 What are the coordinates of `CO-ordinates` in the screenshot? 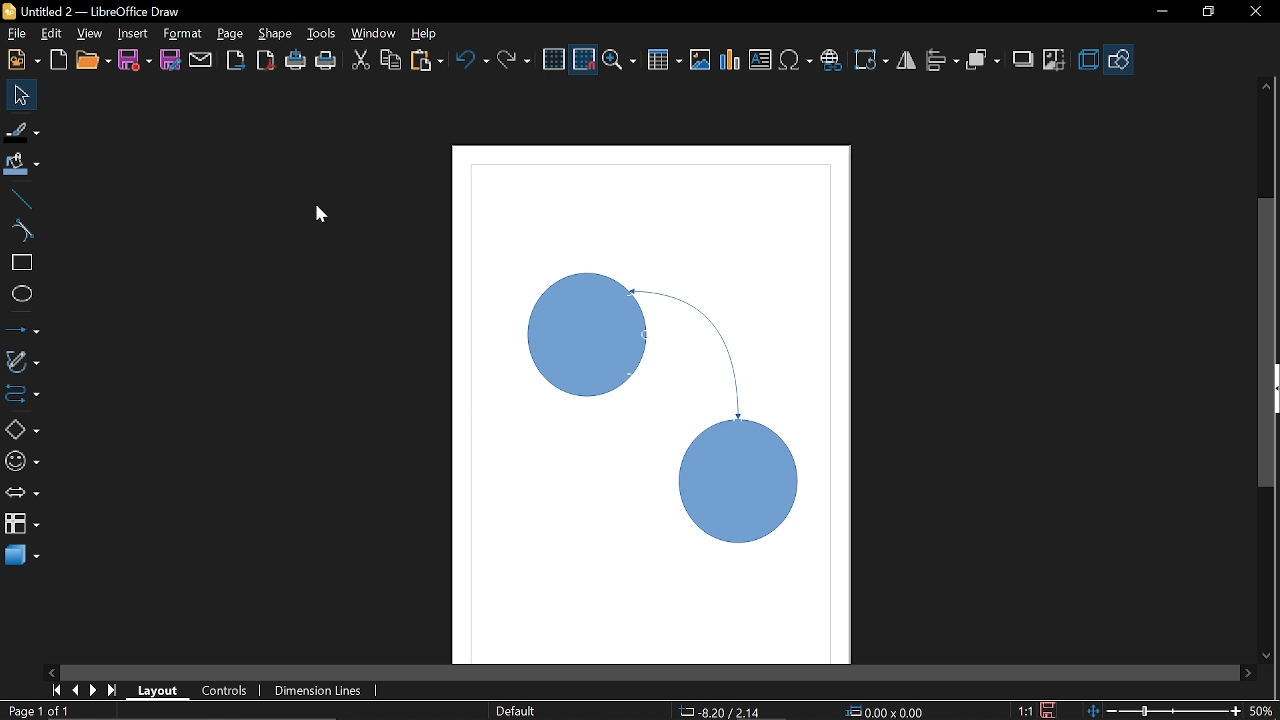 It's located at (730, 711).